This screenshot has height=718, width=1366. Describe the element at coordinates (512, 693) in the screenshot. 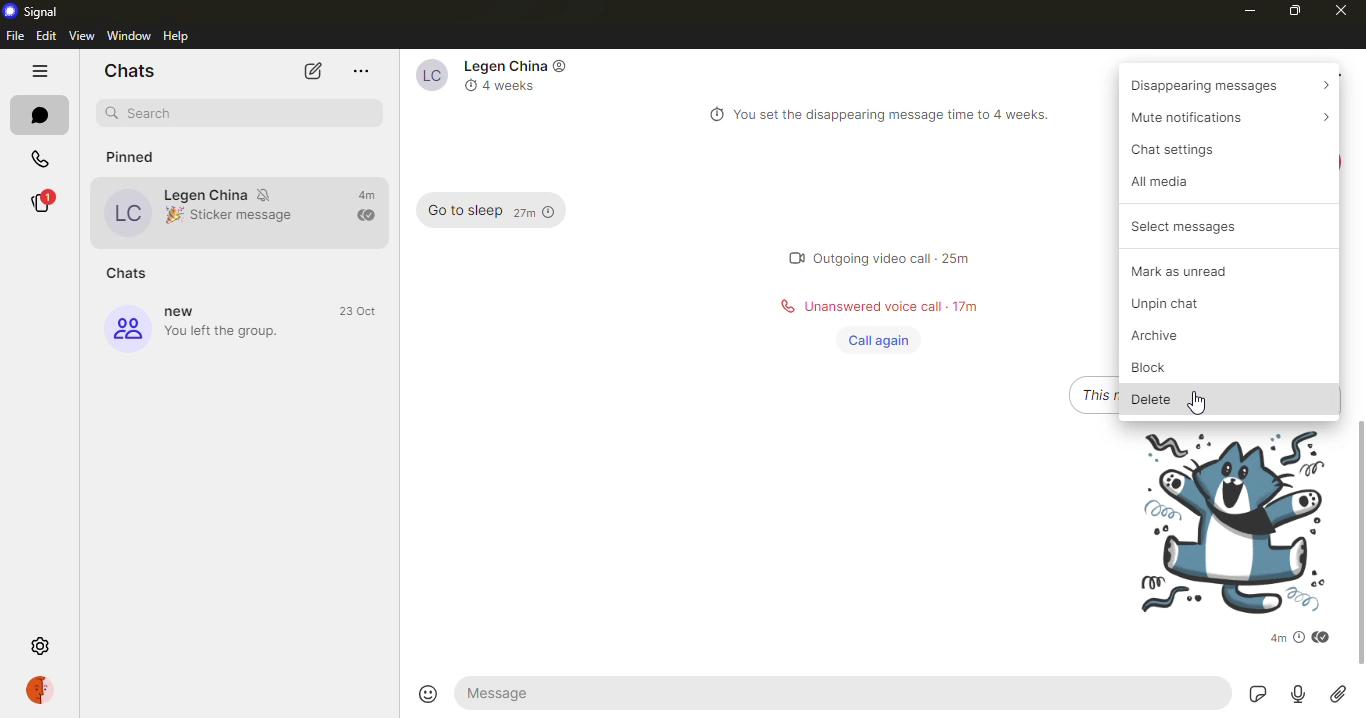

I see `message` at that location.